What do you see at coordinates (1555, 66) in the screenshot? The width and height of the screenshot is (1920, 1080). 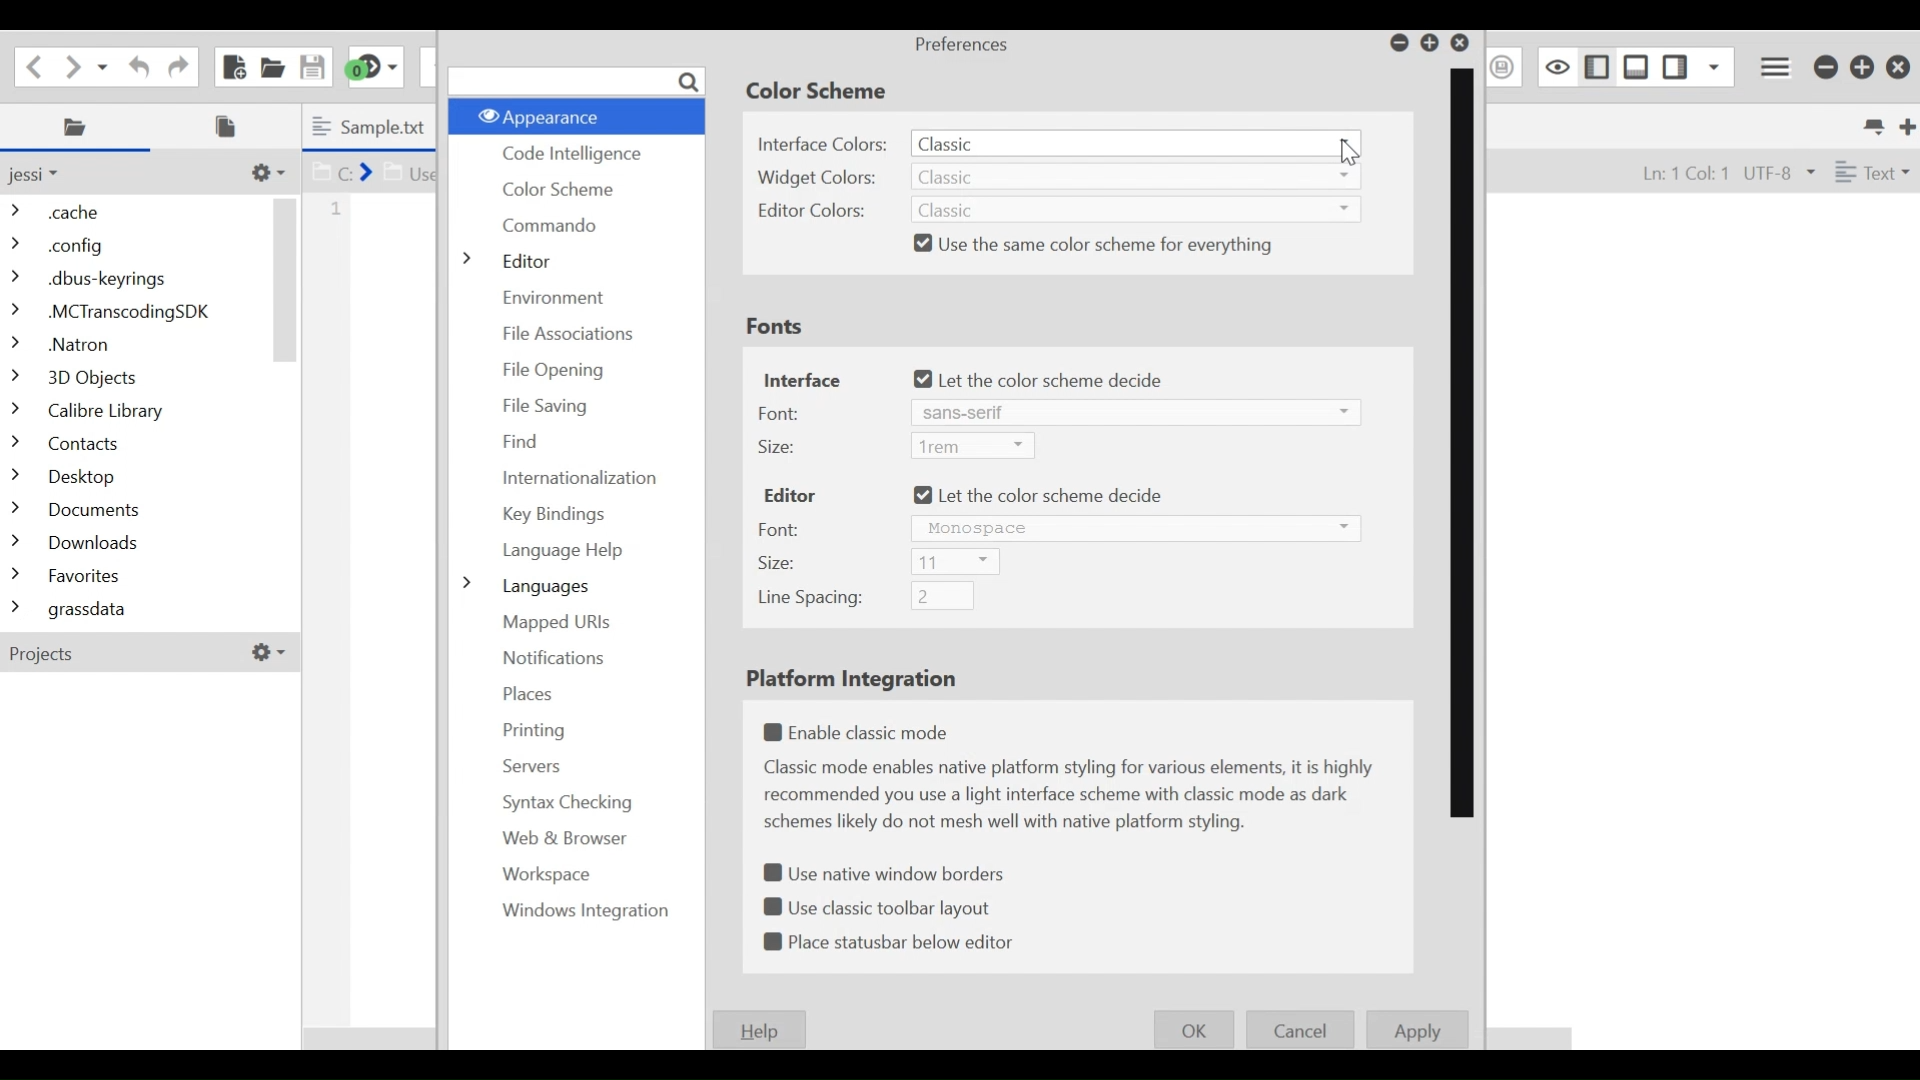 I see `Toggle focus mode` at bounding box center [1555, 66].